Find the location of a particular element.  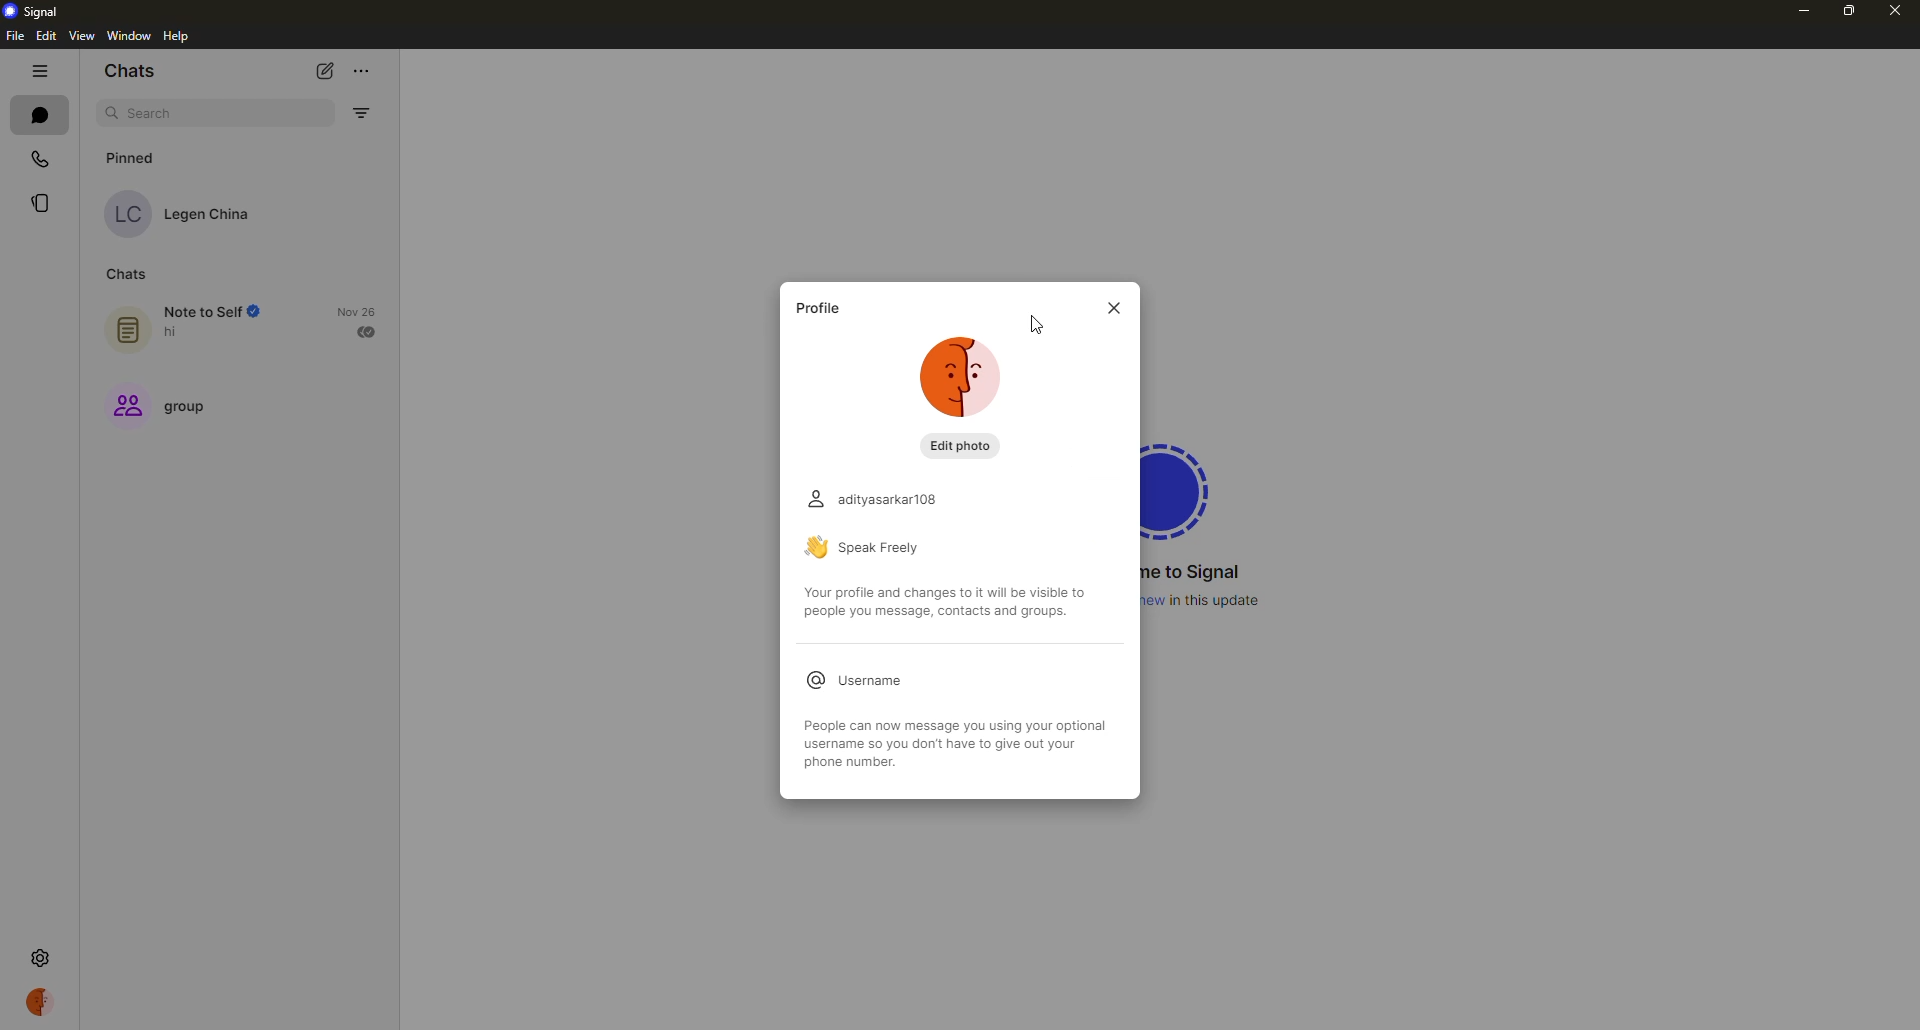

speak freely is located at coordinates (872, 548).